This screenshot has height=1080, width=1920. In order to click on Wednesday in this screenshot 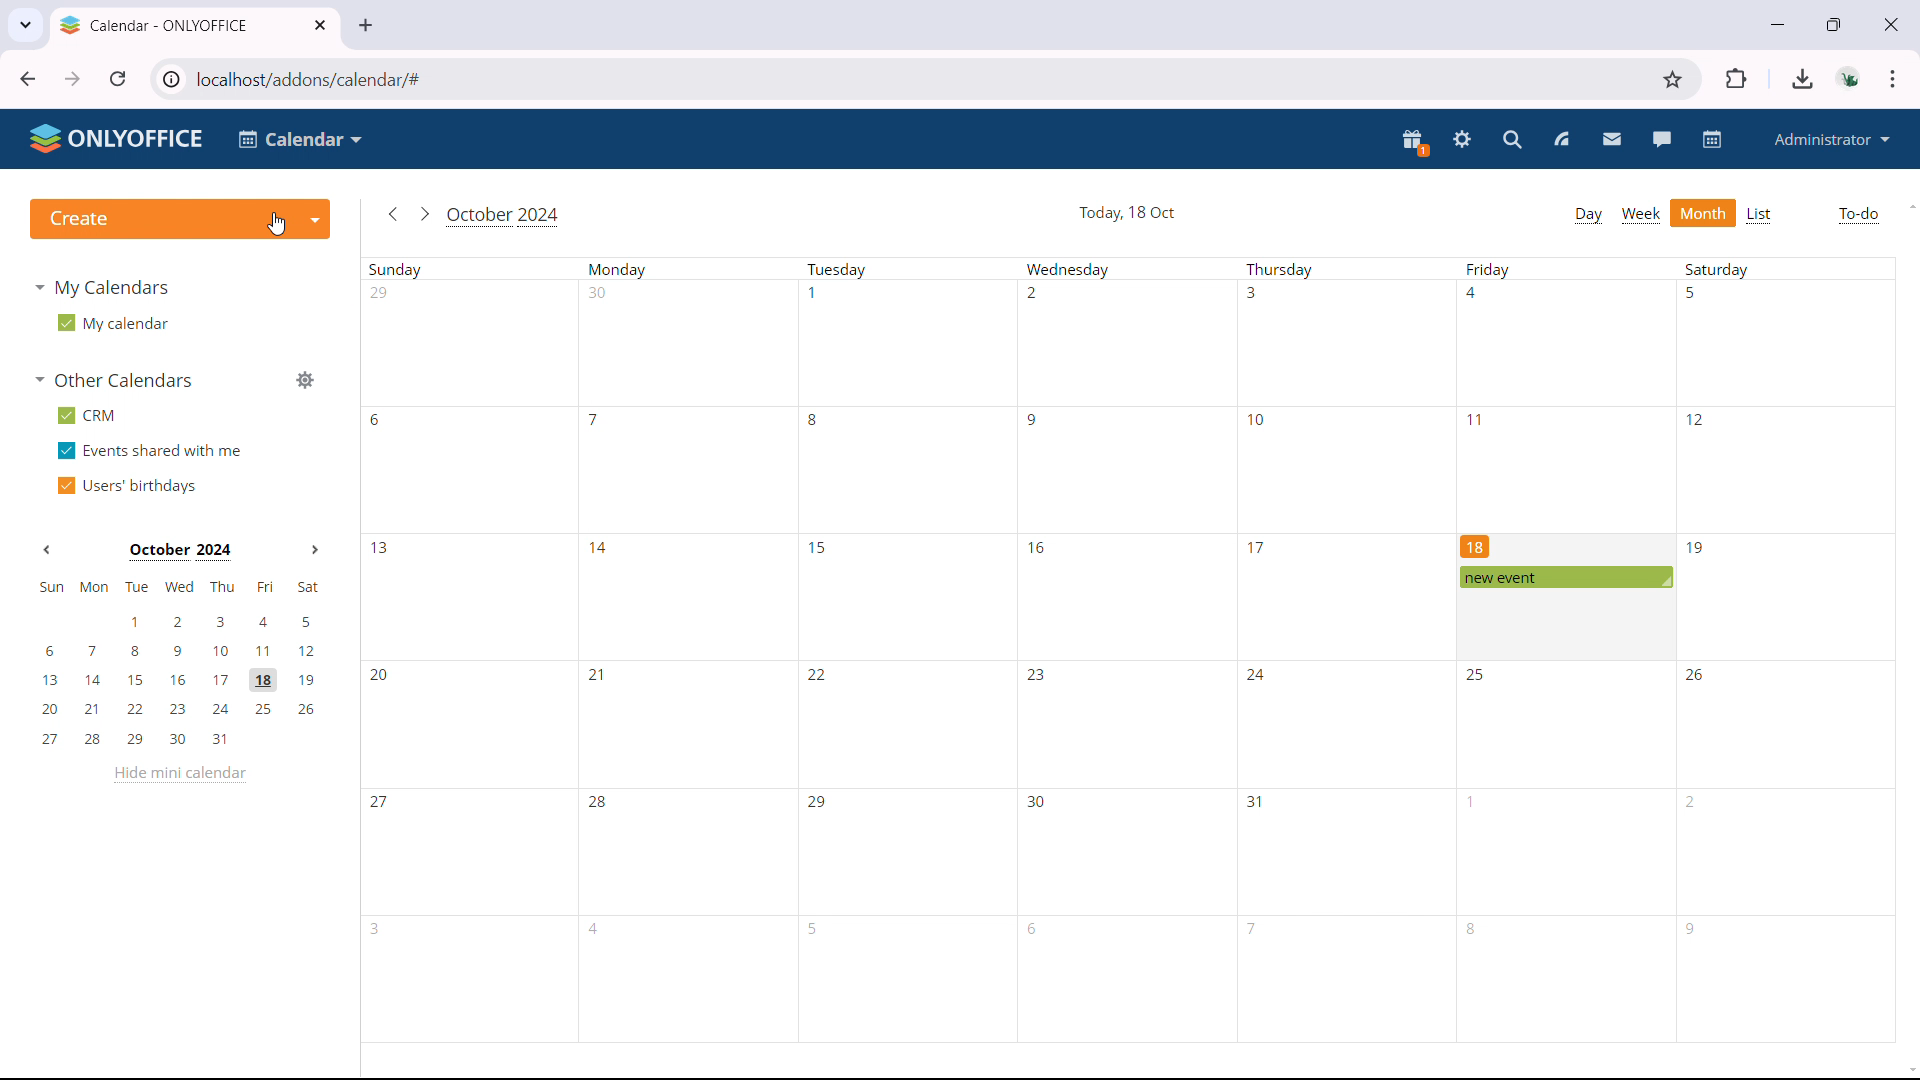, I will do `click(1068, 270)`.